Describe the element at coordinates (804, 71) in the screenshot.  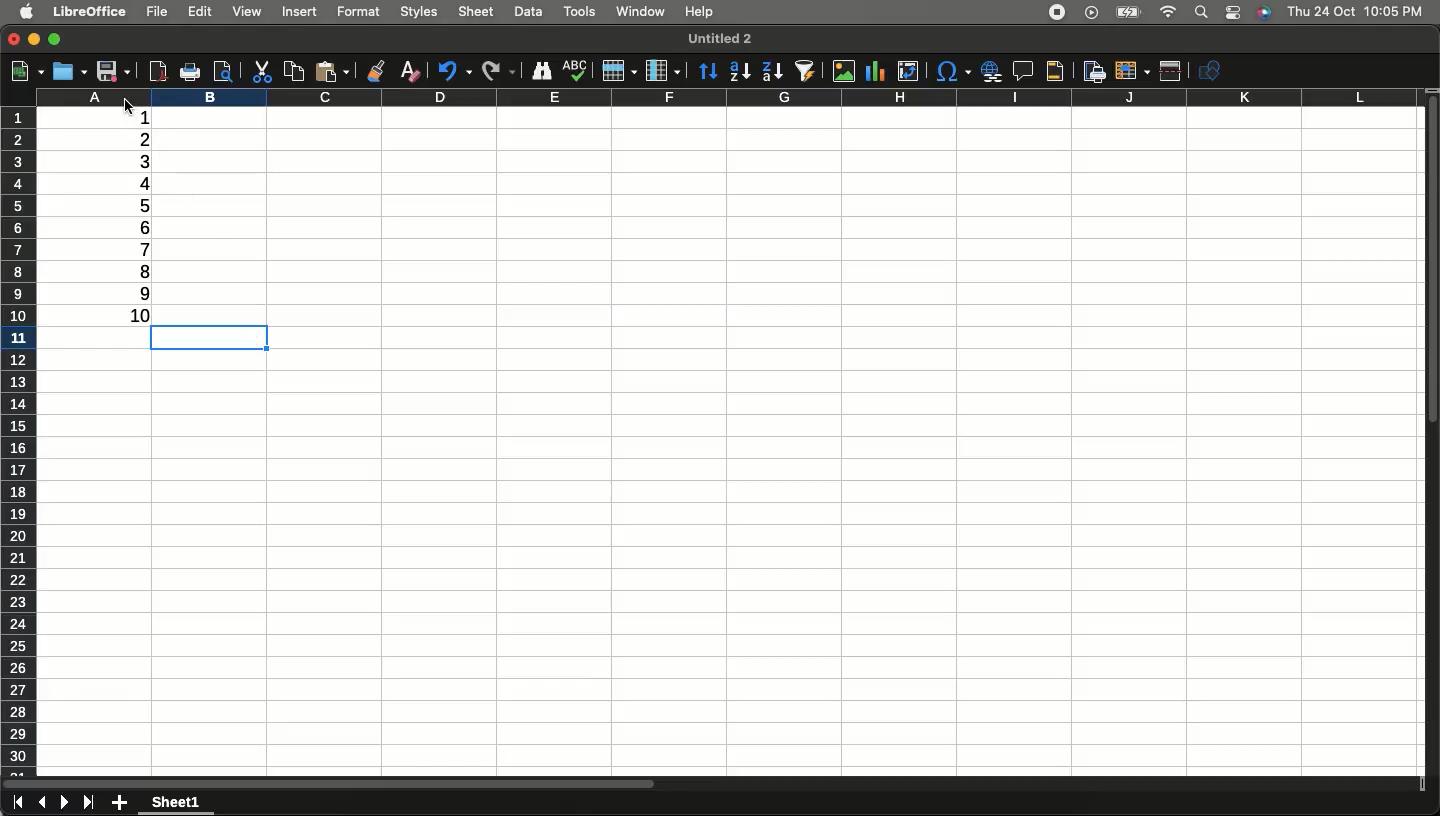
I see `Autofilter` at that location.